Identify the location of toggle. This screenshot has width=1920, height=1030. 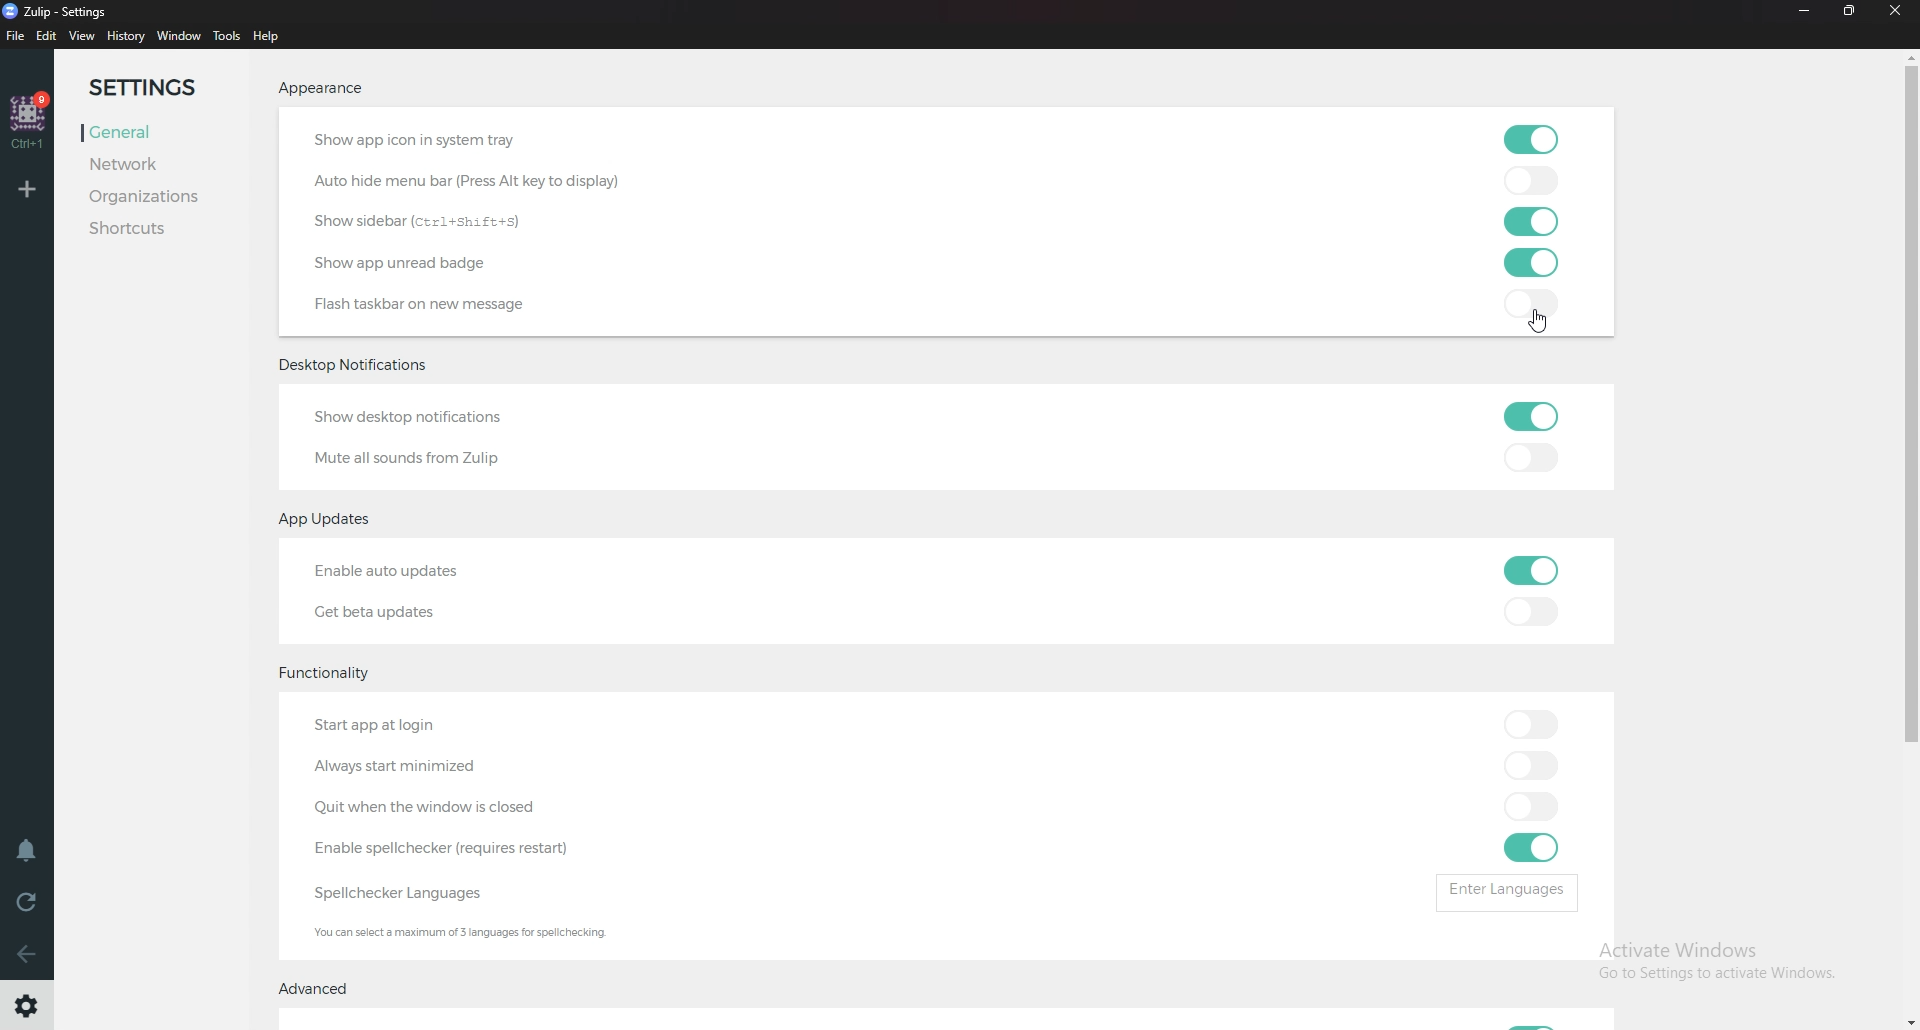
(1527, 723).